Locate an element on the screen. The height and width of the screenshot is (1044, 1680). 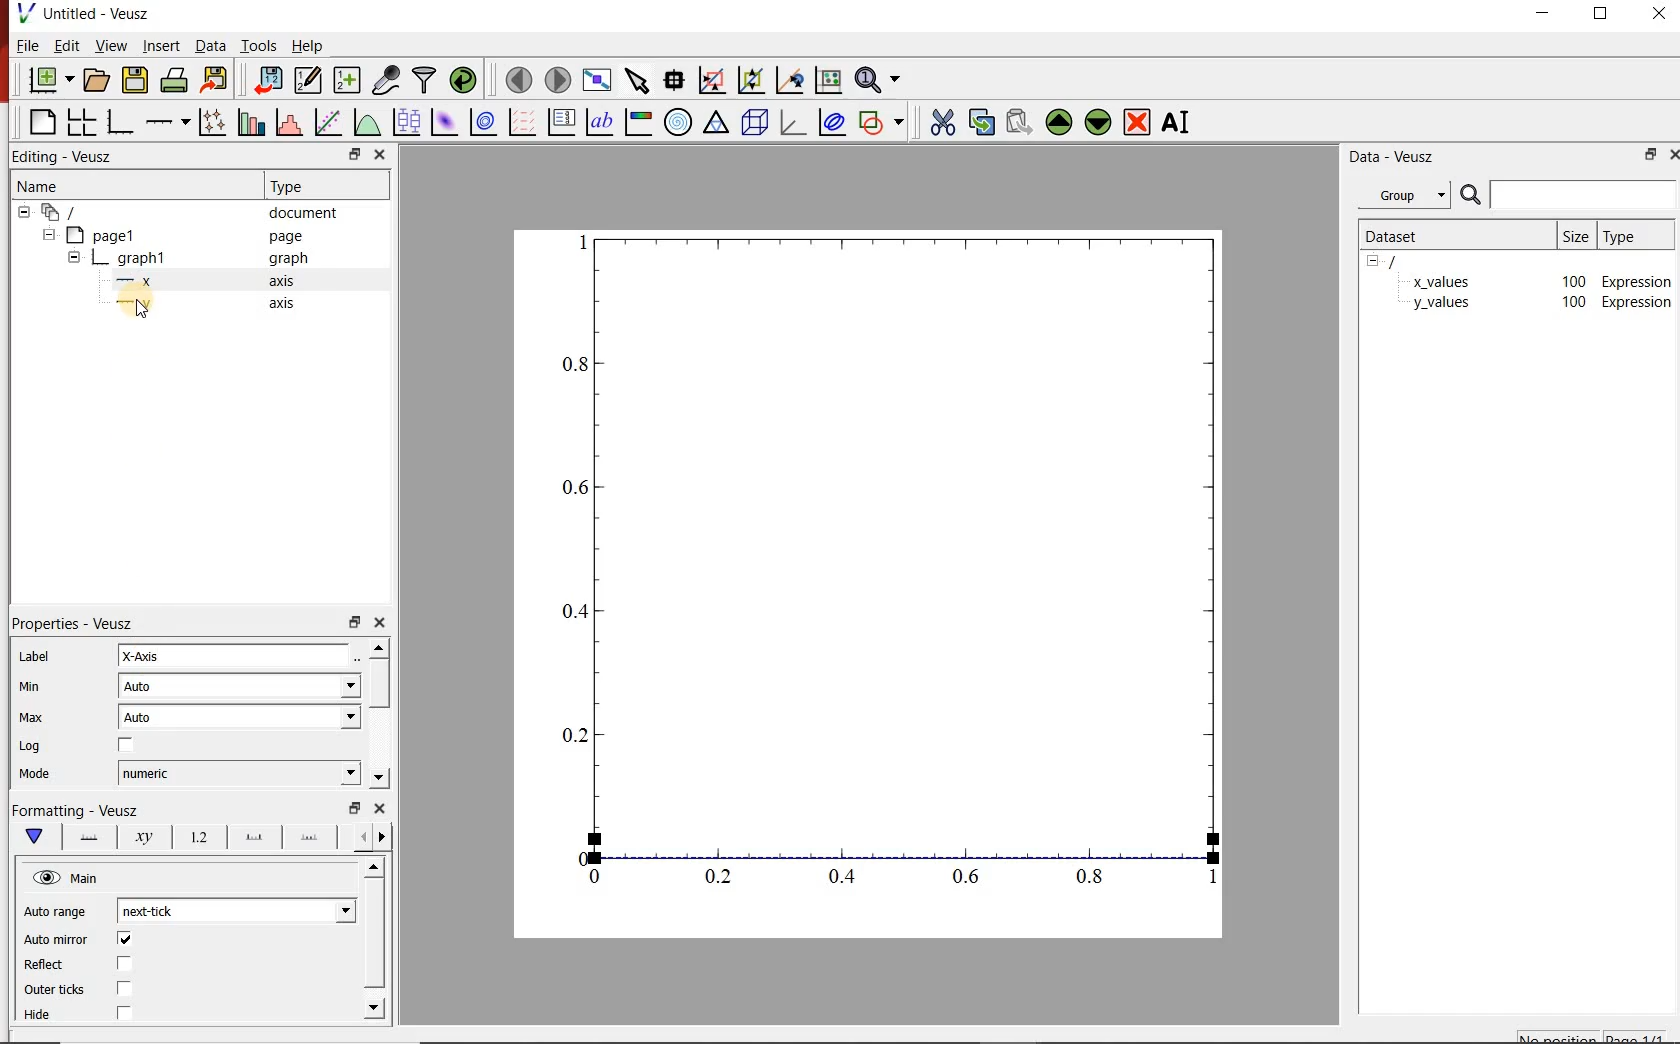
X-Axis is located at coordinates (234, 655).